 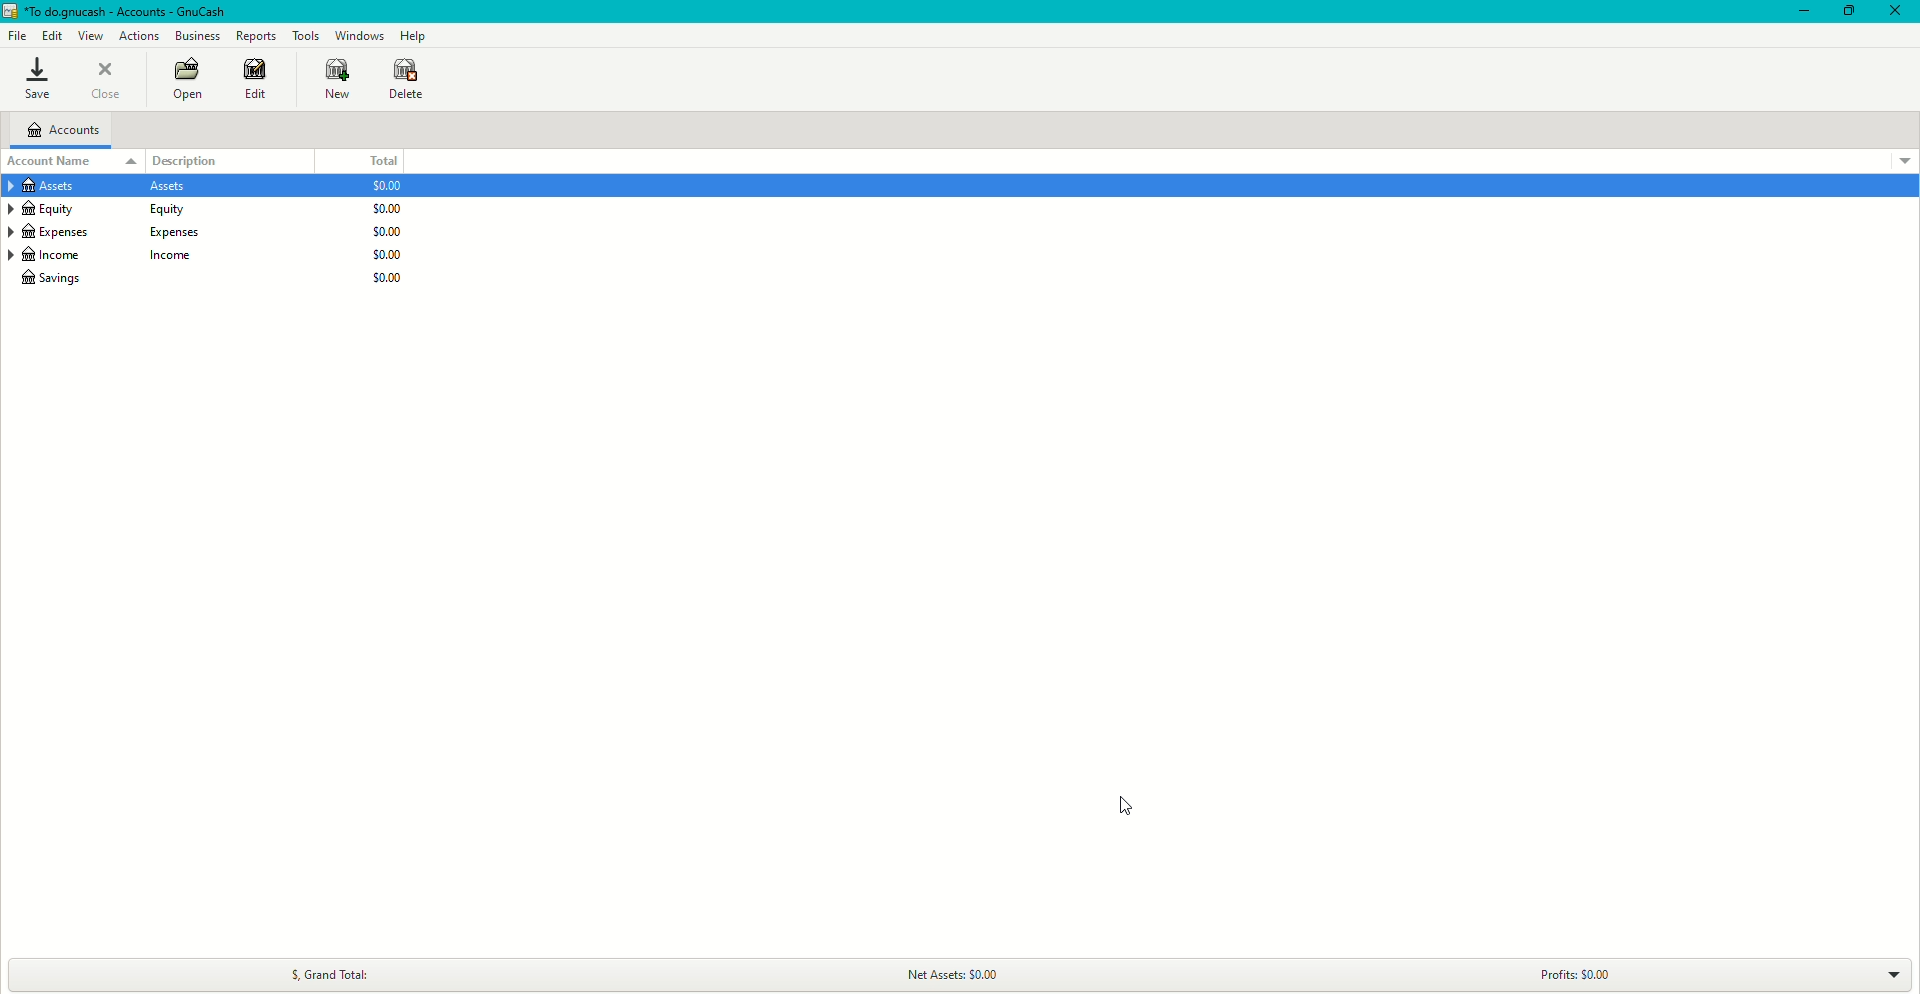 I want to click on New, so click(x=327, y=79).